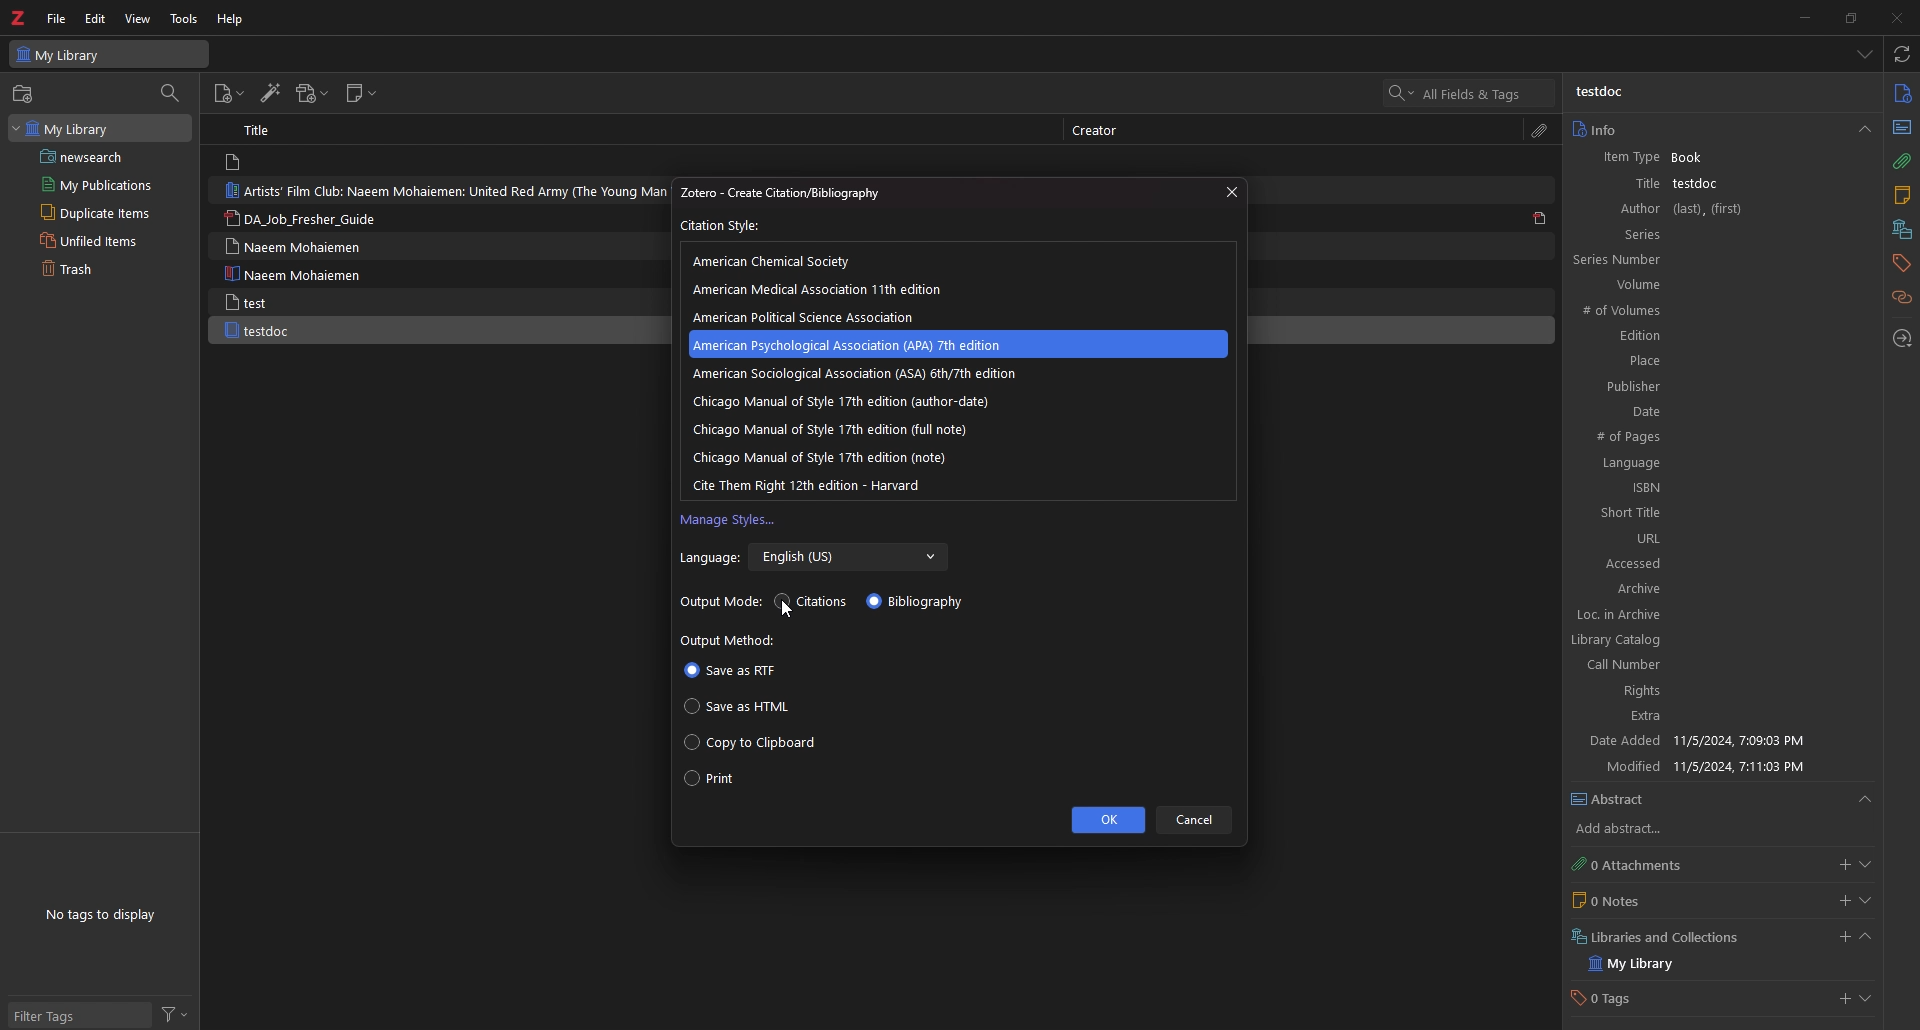  What do you see at coordinates (1713, 411) in the screenshot?
I see `Date` at bounding box center [1713, 411].